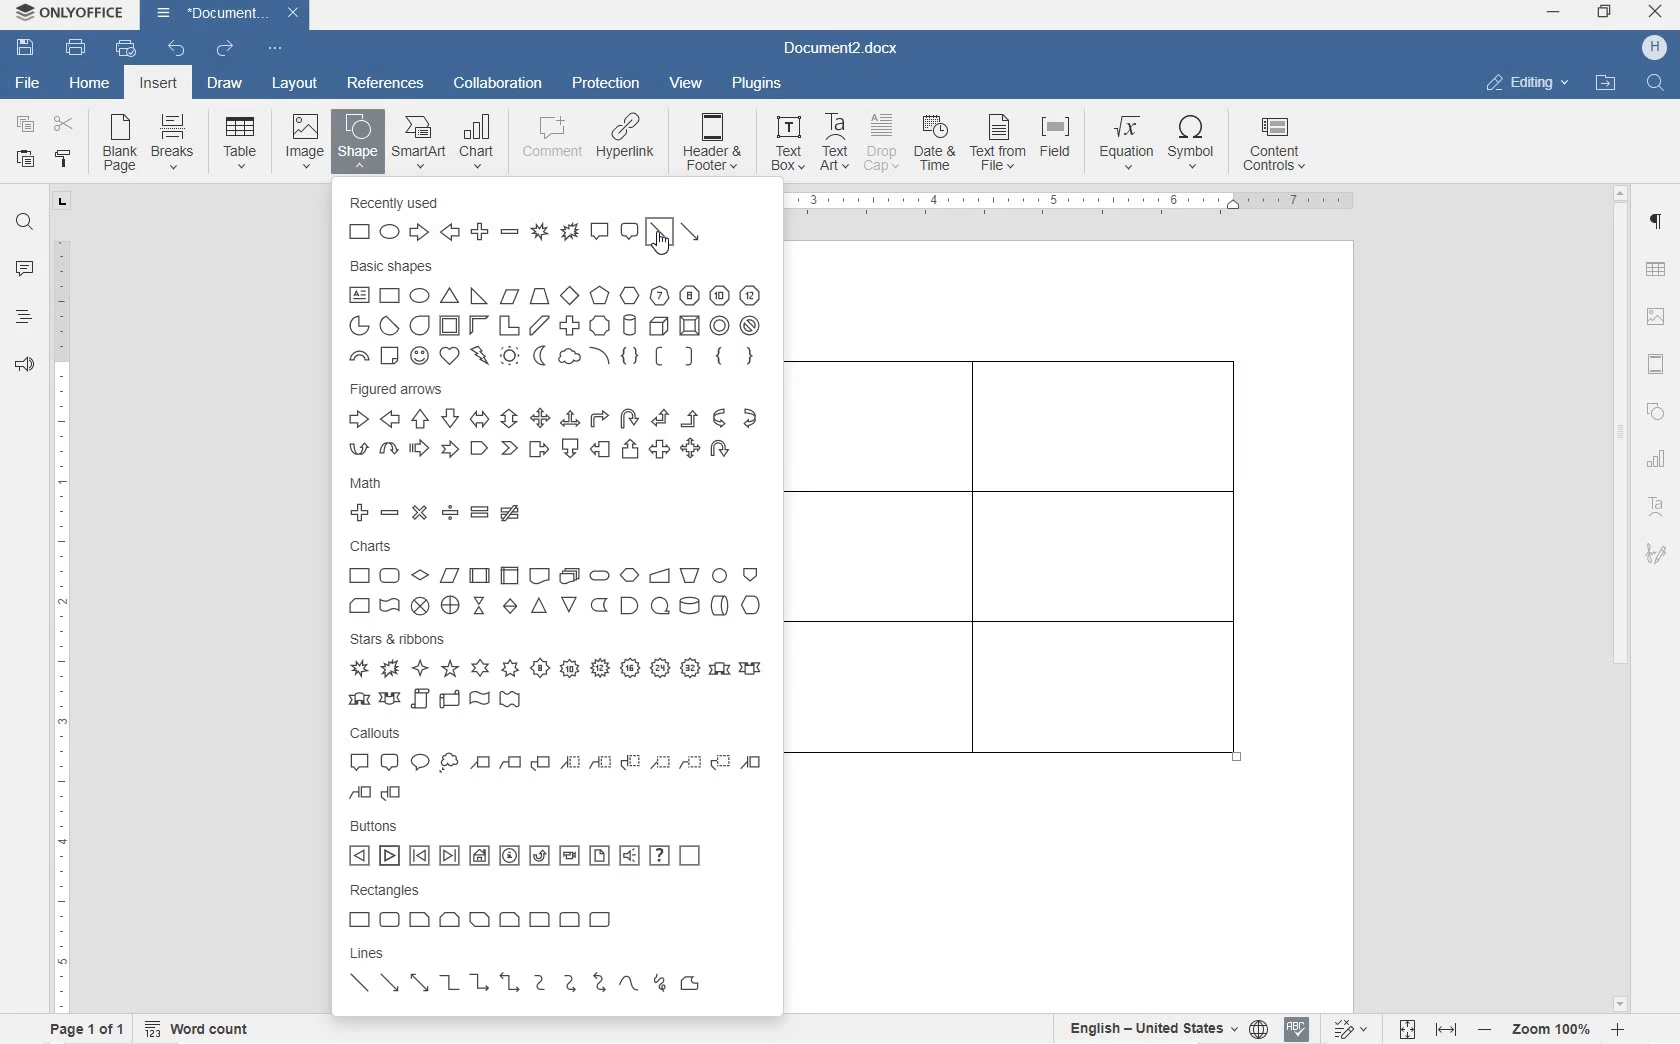  What do you see at coordinates (227, 15) in the screenshot?
I see `Document3.docx` at bounding box center [227, 15].